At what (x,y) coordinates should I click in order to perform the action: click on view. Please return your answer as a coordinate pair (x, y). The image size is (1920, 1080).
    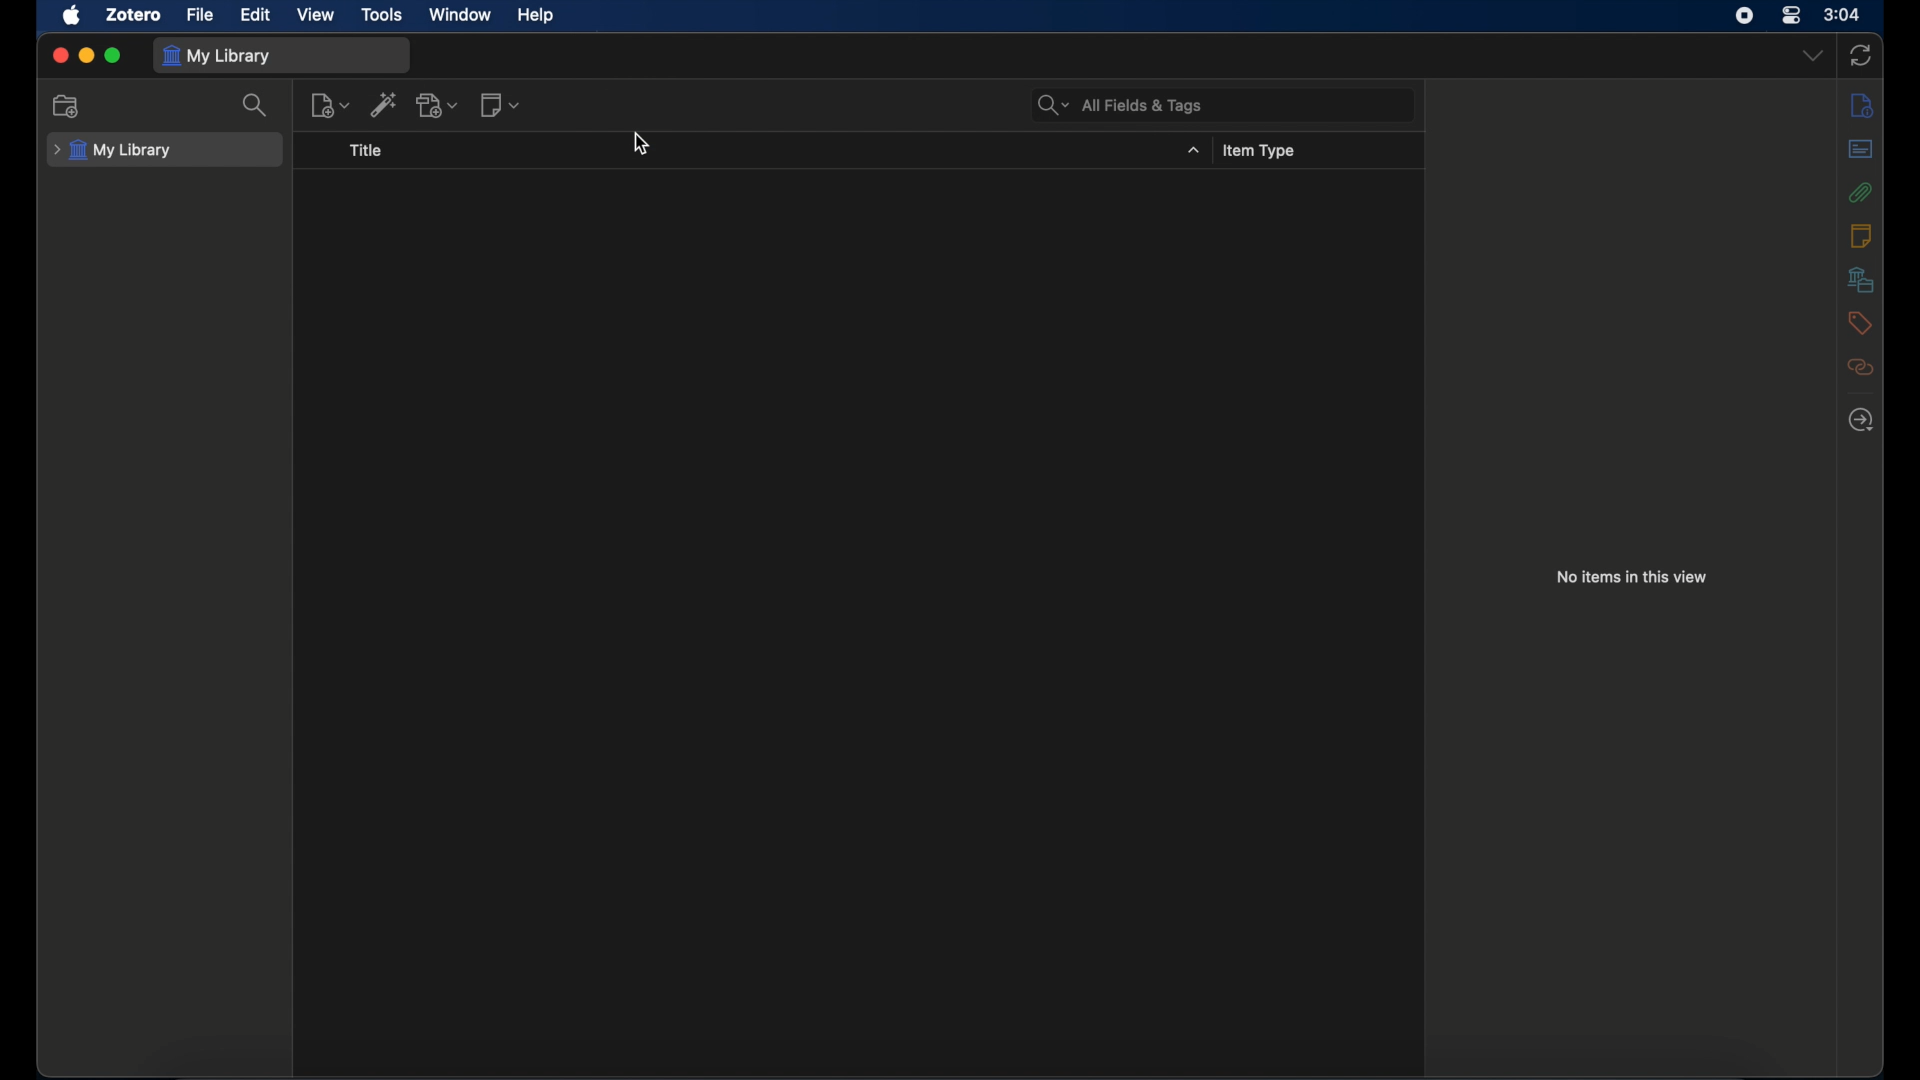
    Looking at the image, I should click on (318, 15).